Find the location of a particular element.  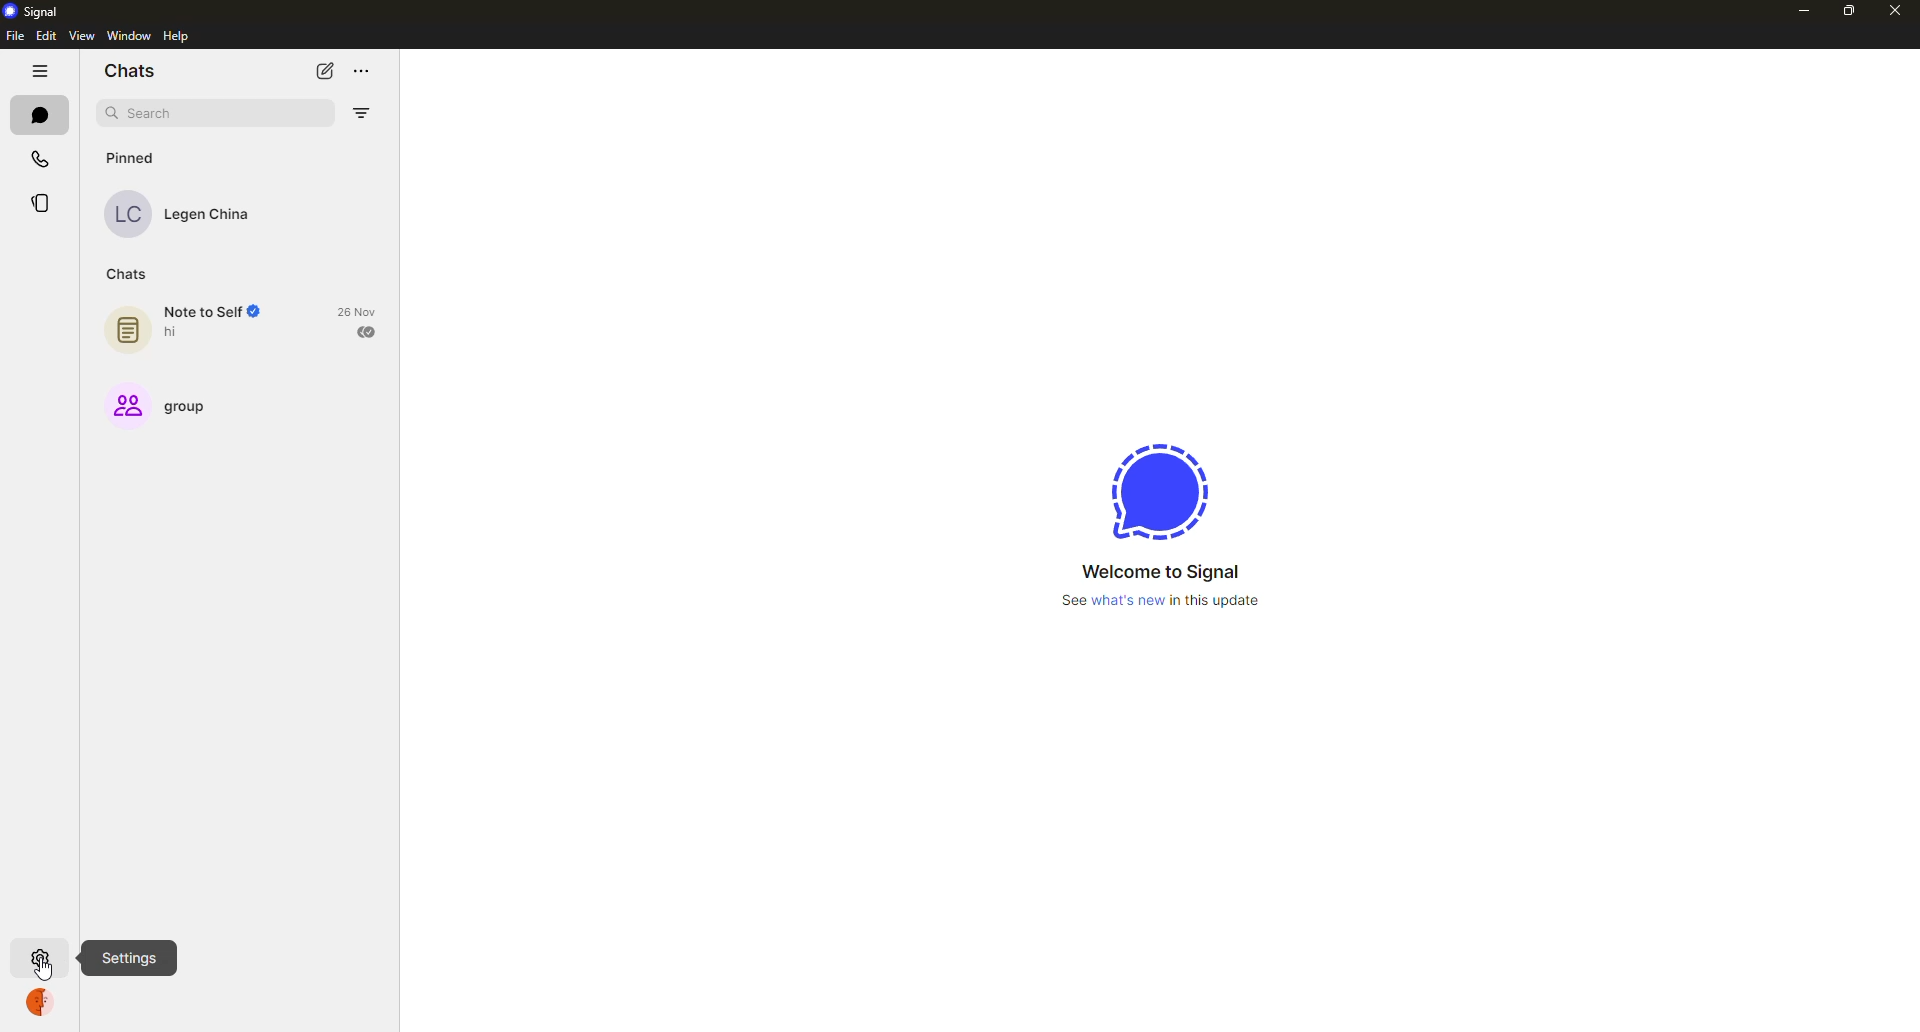

settings is located at coordinates (128, 959).